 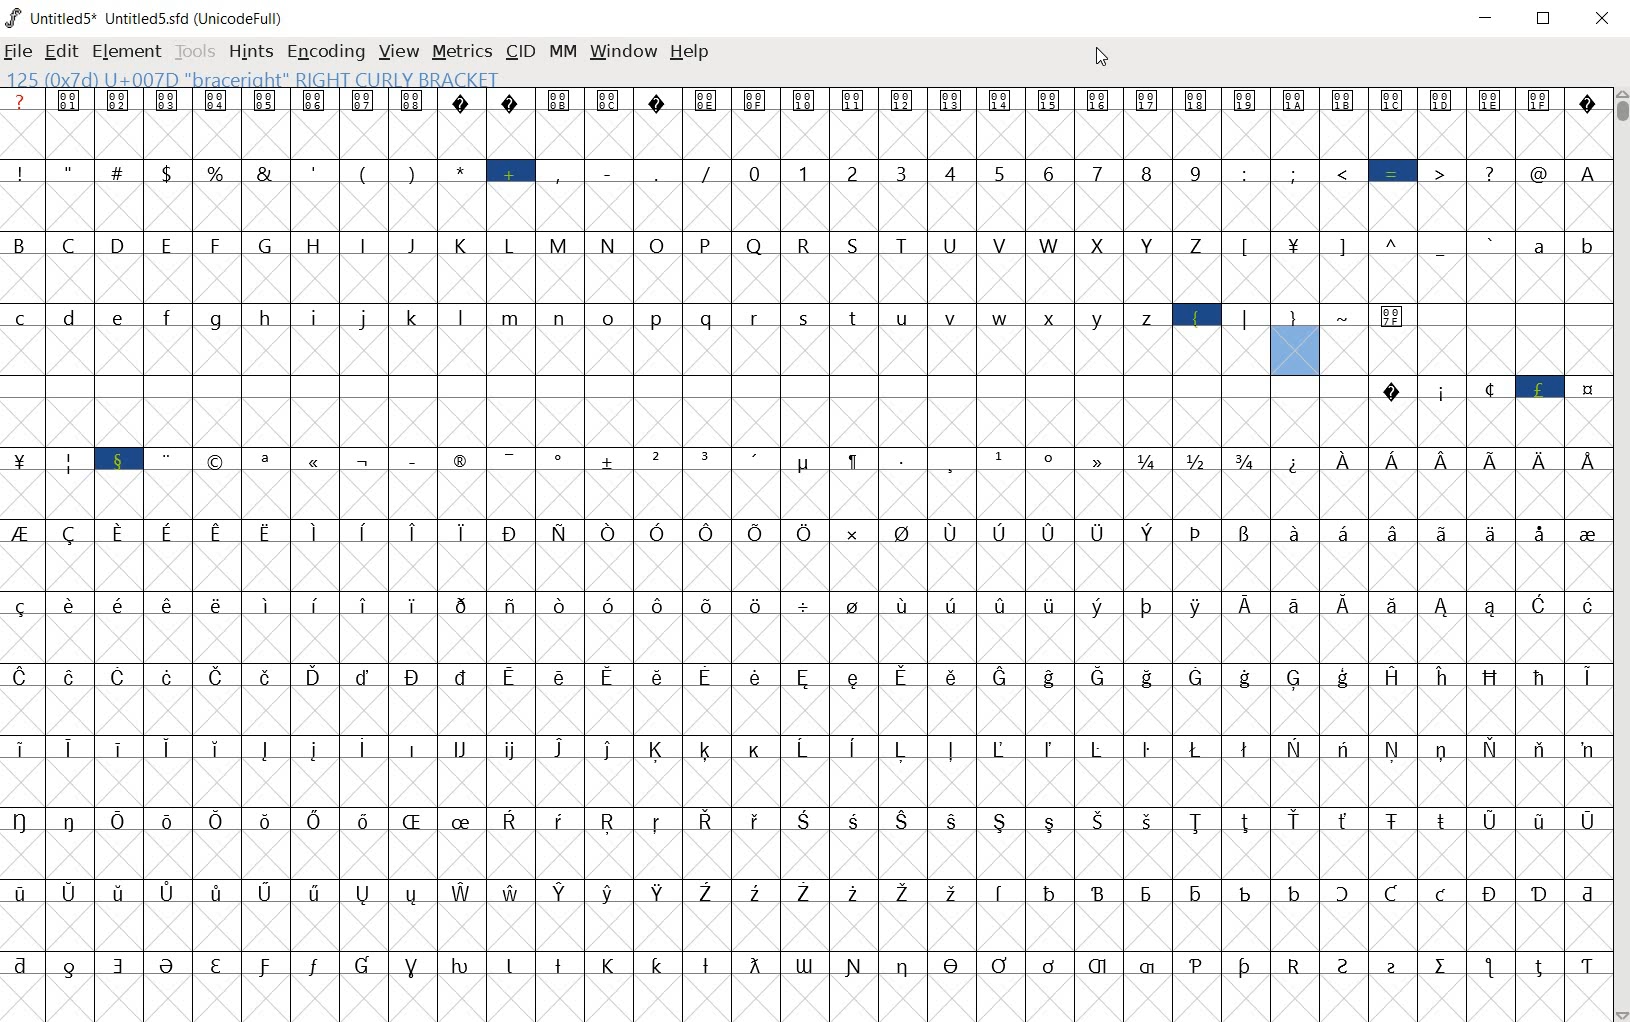 What do you see at coordinates (250, 53) in the screenshot?
I see `HINTS` at bounding box center [250, 53].